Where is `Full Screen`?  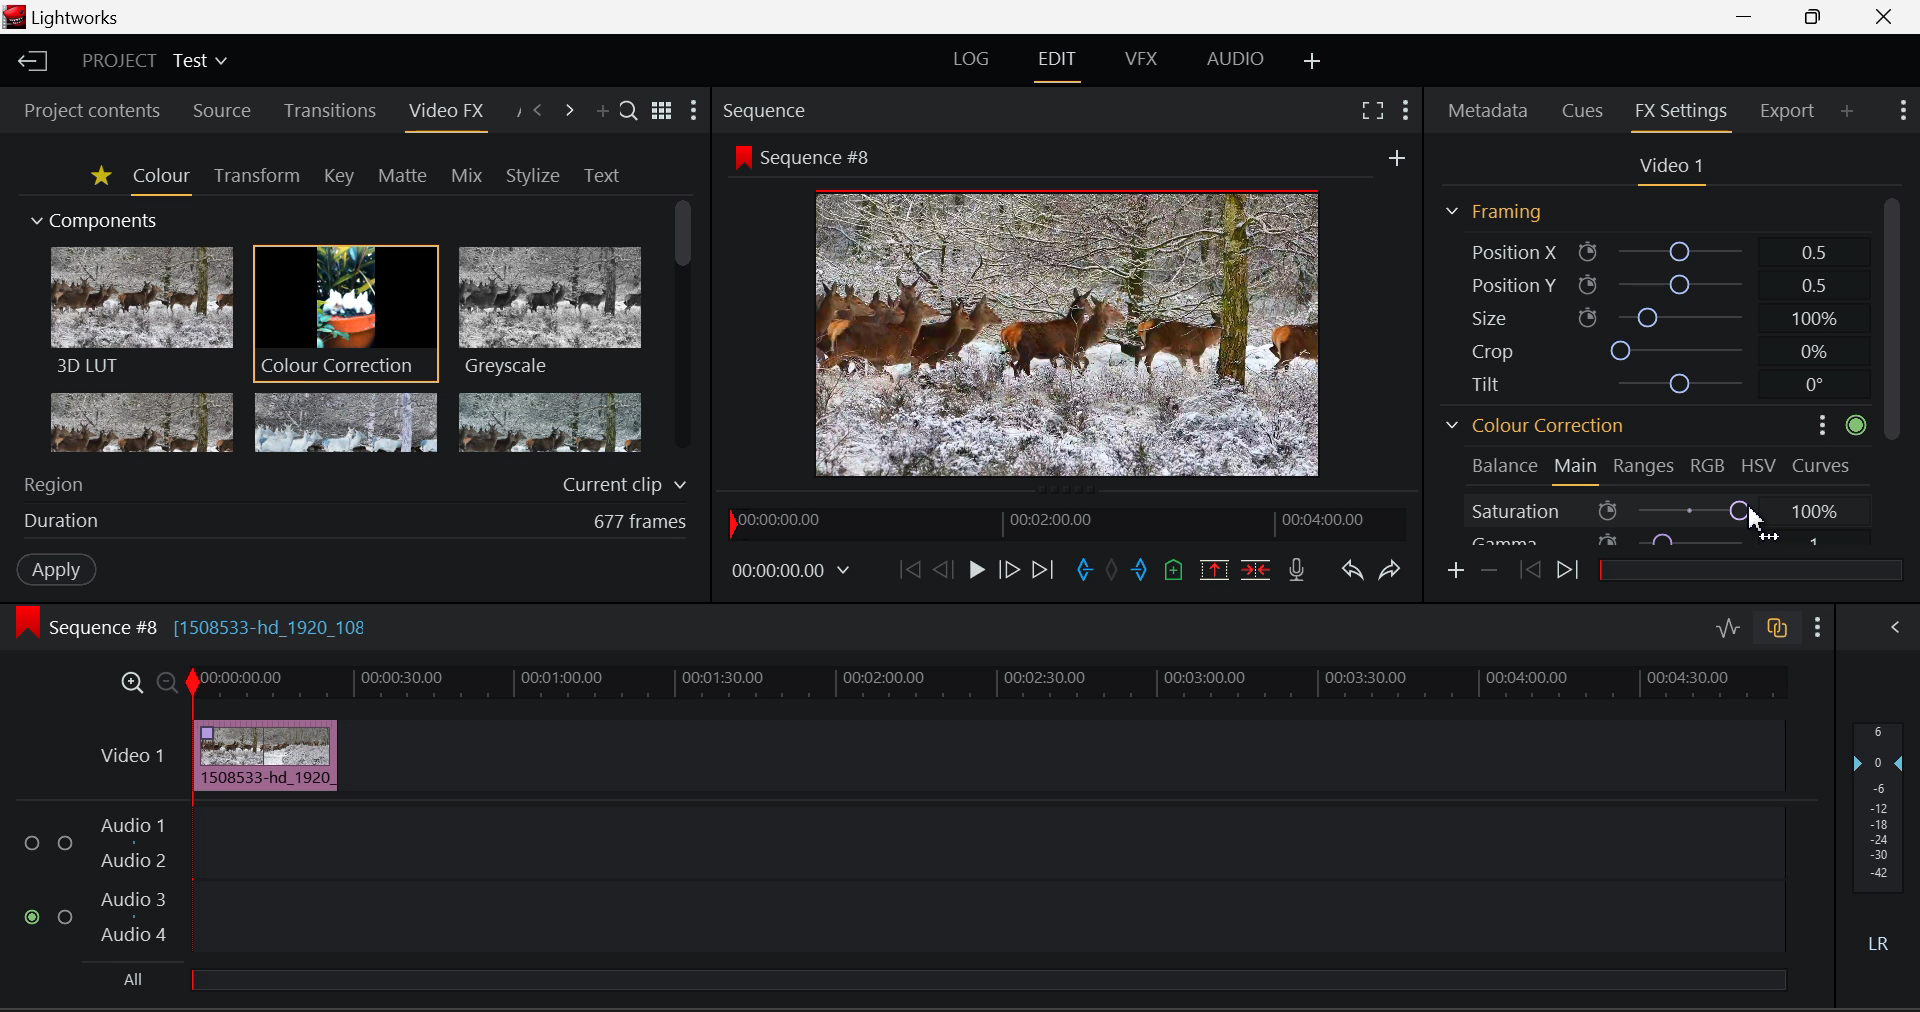
Full Screen is located at coordinates (1373, 112).